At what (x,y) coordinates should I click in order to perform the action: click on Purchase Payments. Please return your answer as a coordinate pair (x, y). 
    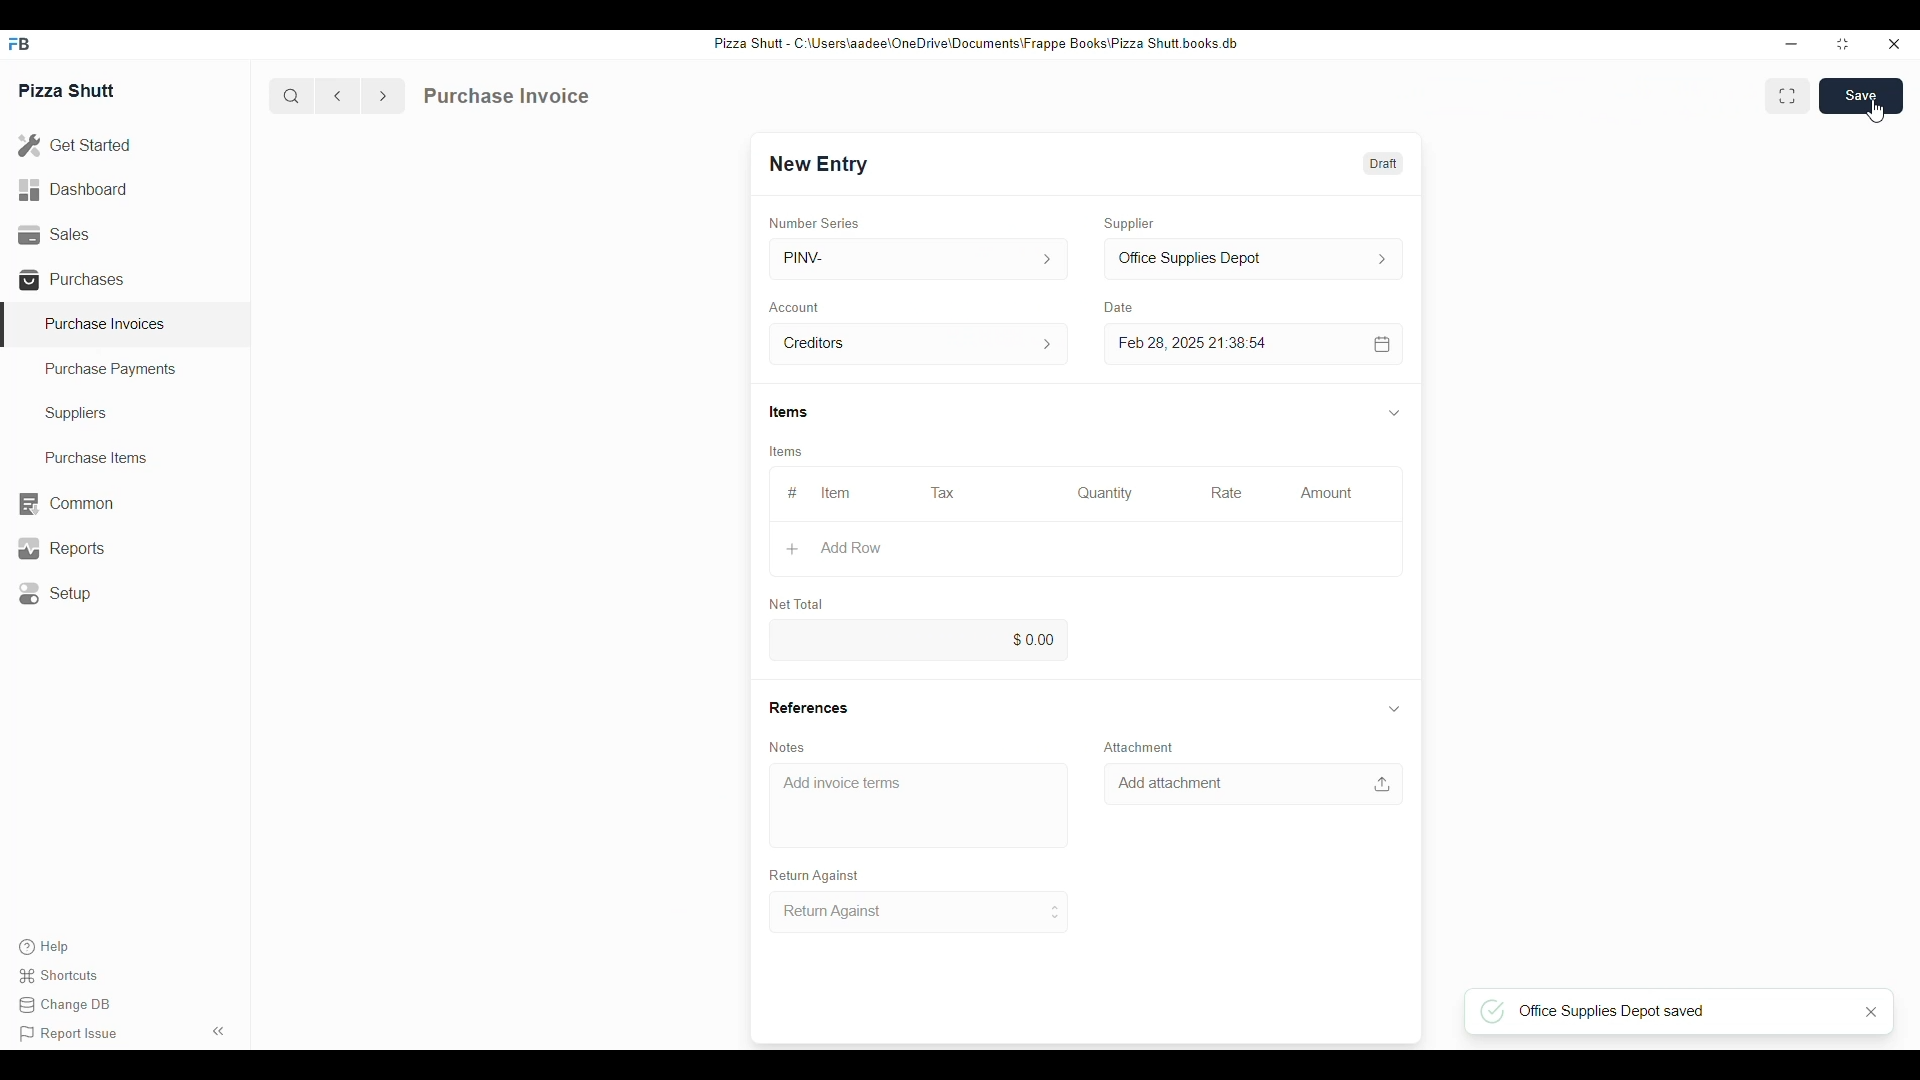
    Looking at the image, I should click on (112, 370).